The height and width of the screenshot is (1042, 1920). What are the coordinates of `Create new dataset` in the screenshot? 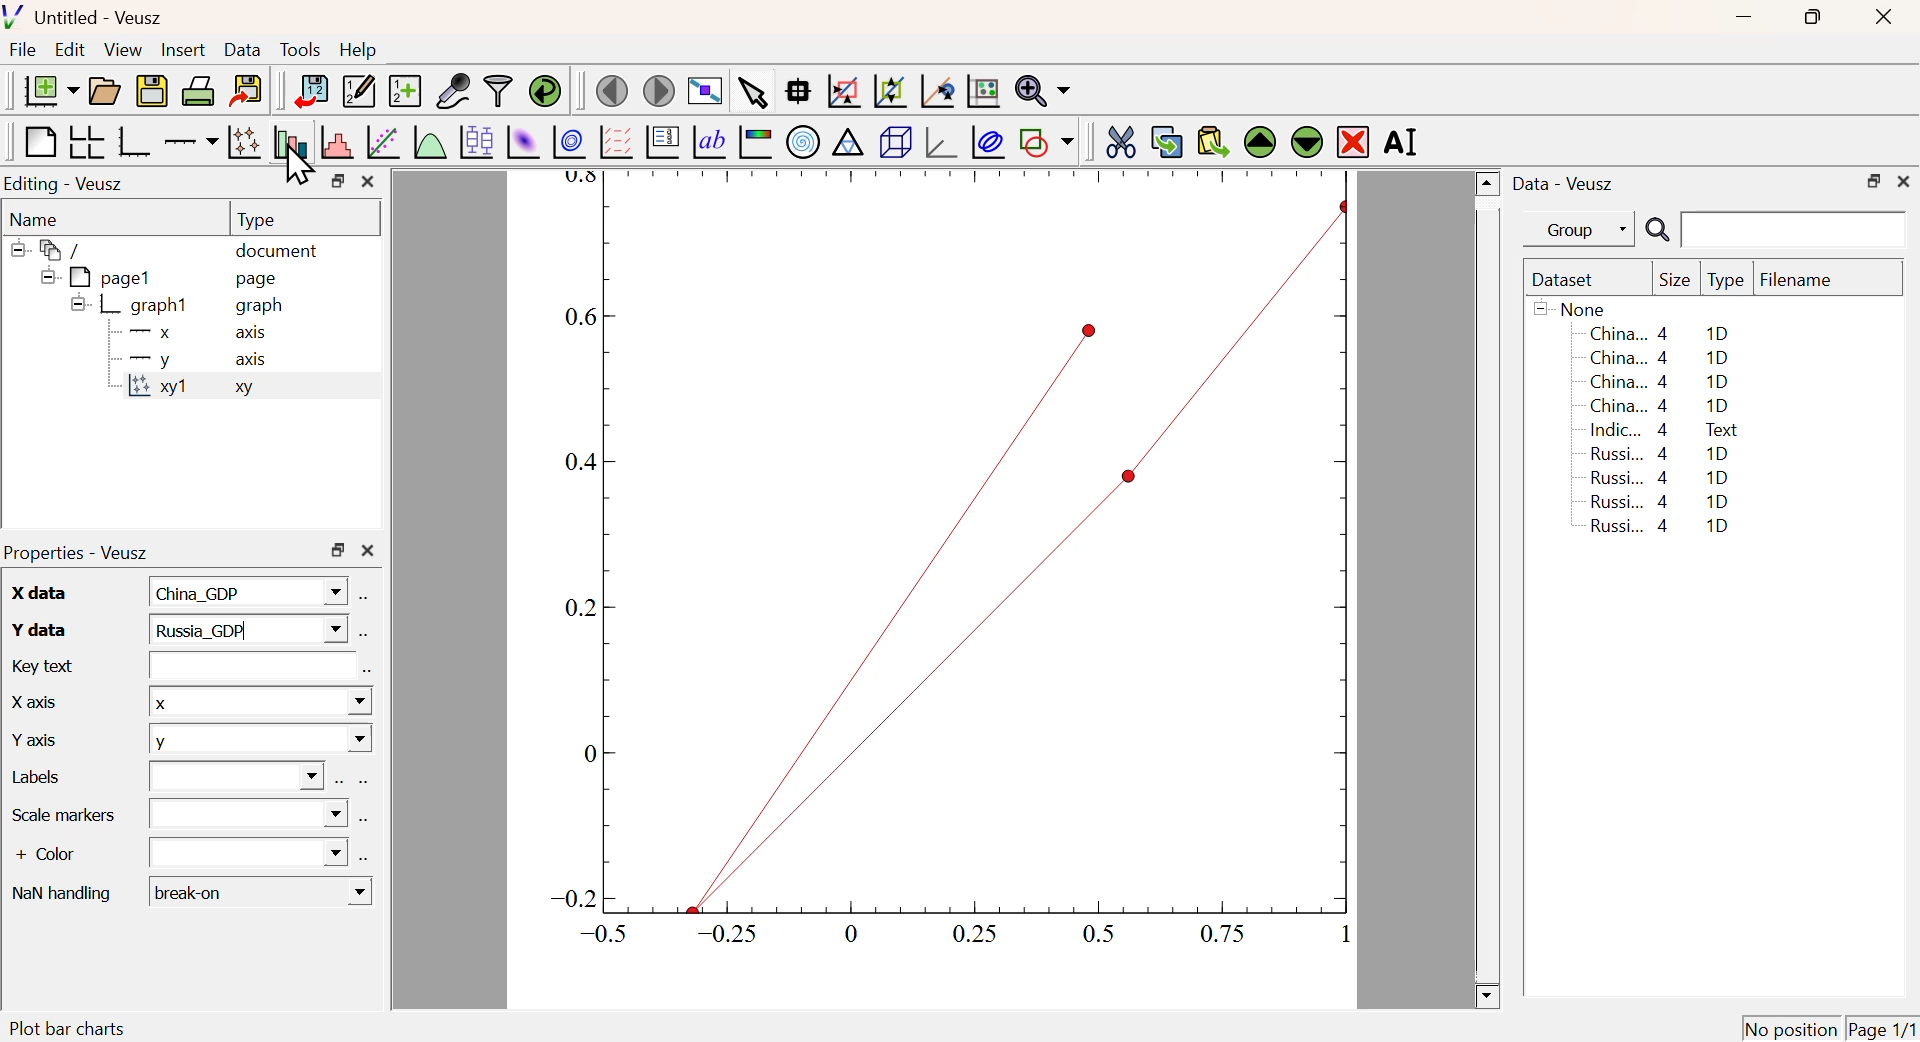 It's located at (404, 93).